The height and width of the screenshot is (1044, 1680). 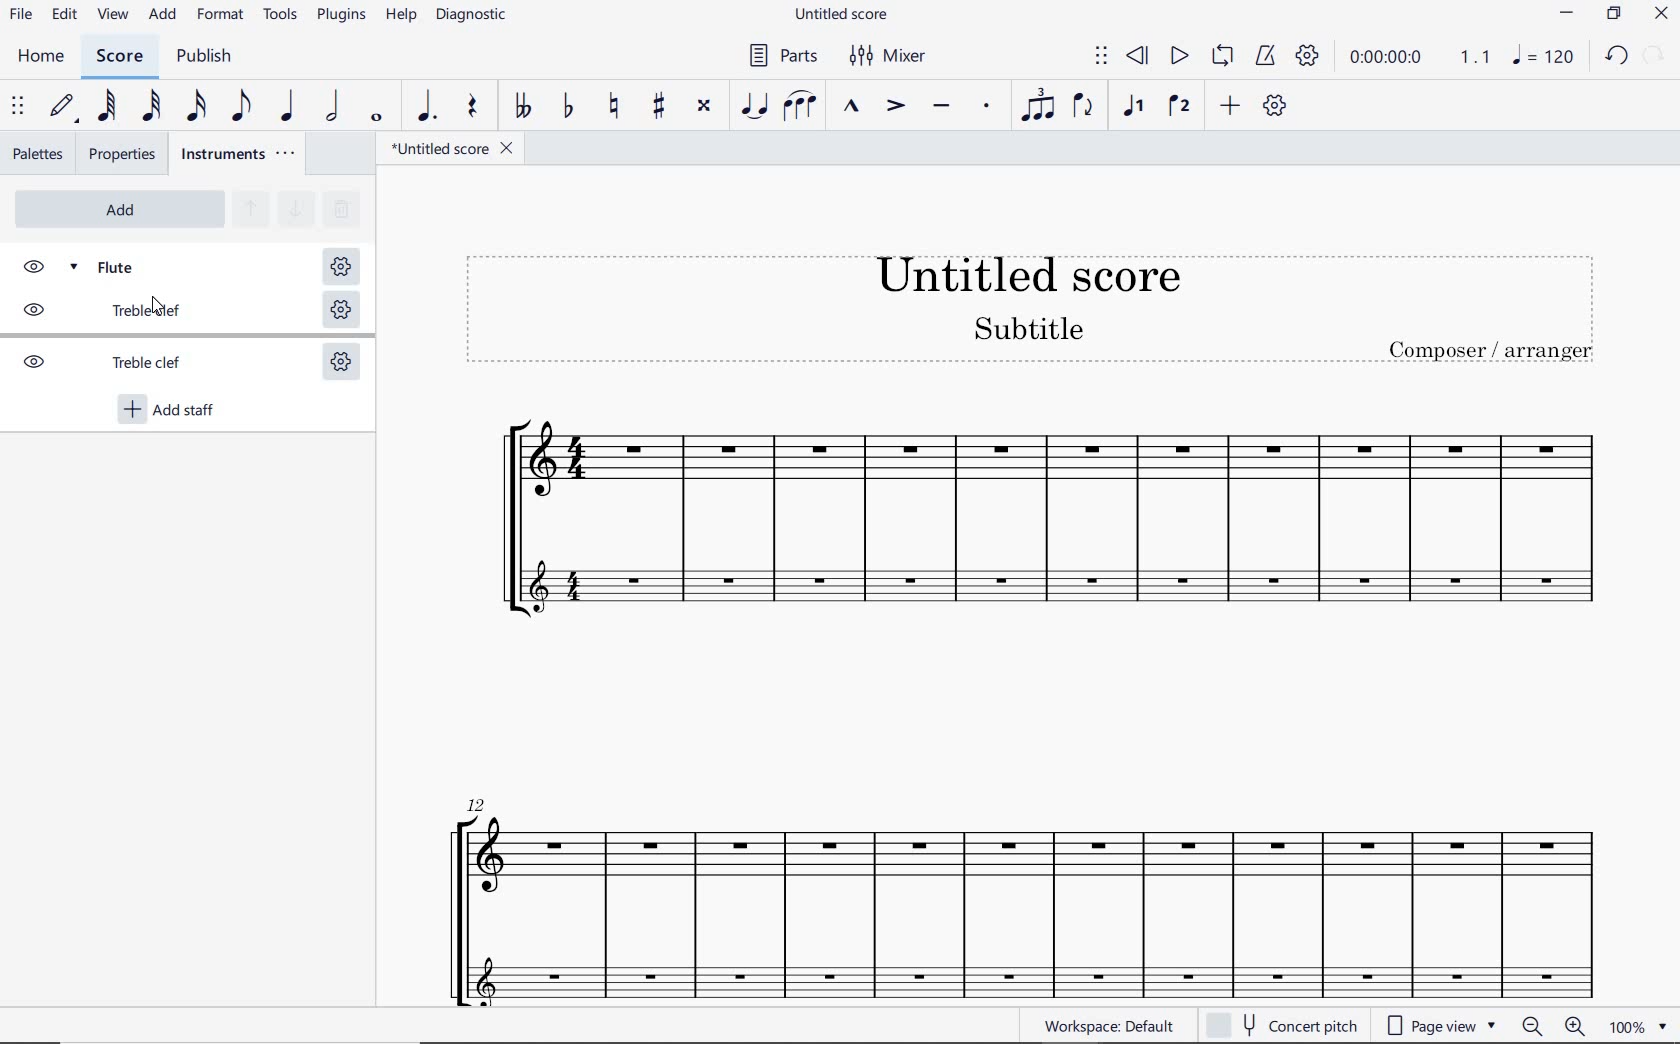 I want to click on restore down, so click(x=1613, y=14).